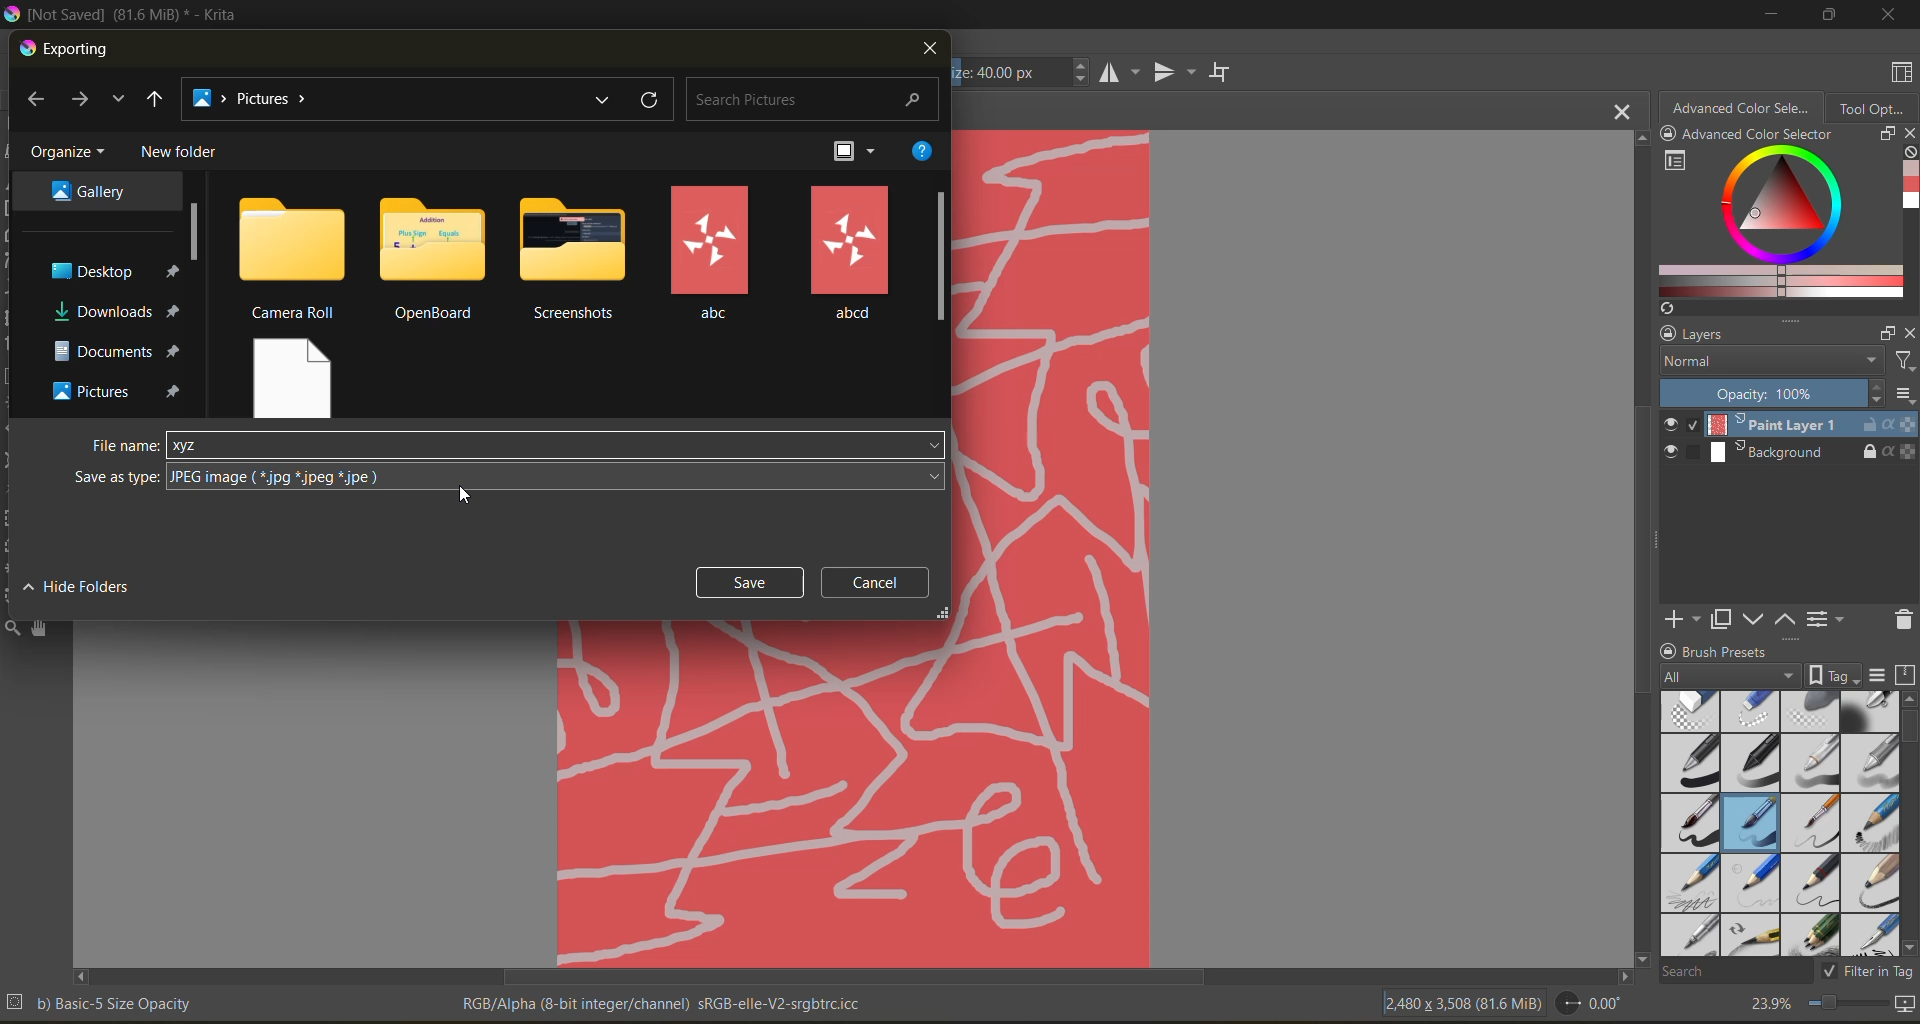 The image size is (1920, 1024). I want to click on choose workspace, so click(1897, 75).